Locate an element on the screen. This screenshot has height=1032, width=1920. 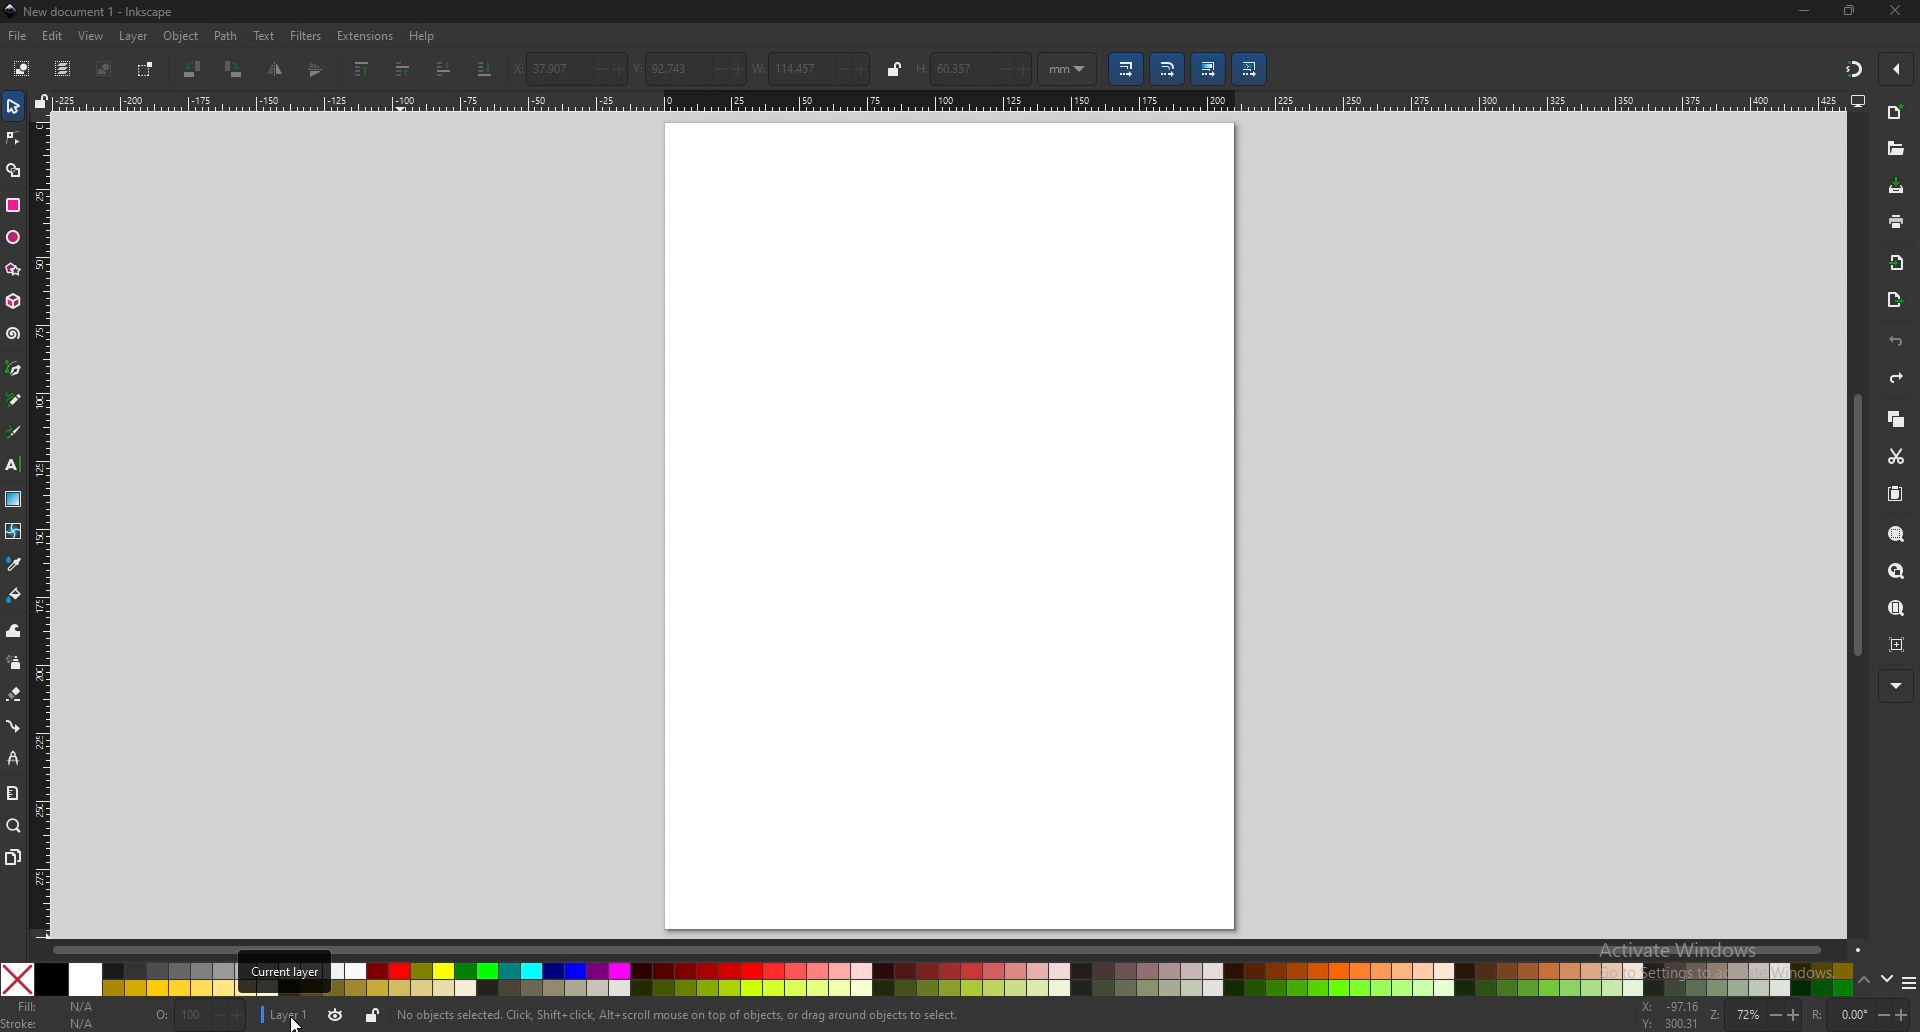
lock guides is located at coordinates (42, 100).